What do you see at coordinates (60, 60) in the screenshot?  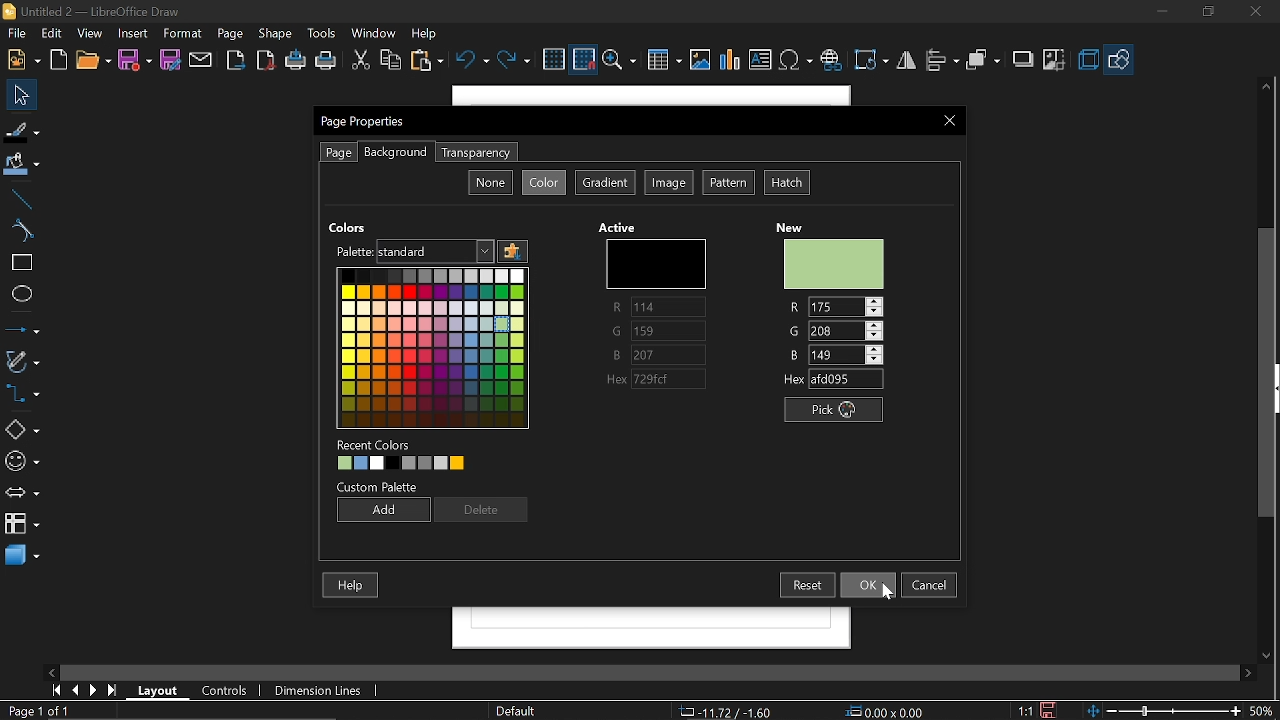 I see `Open template` at bounding box center [60, 60].